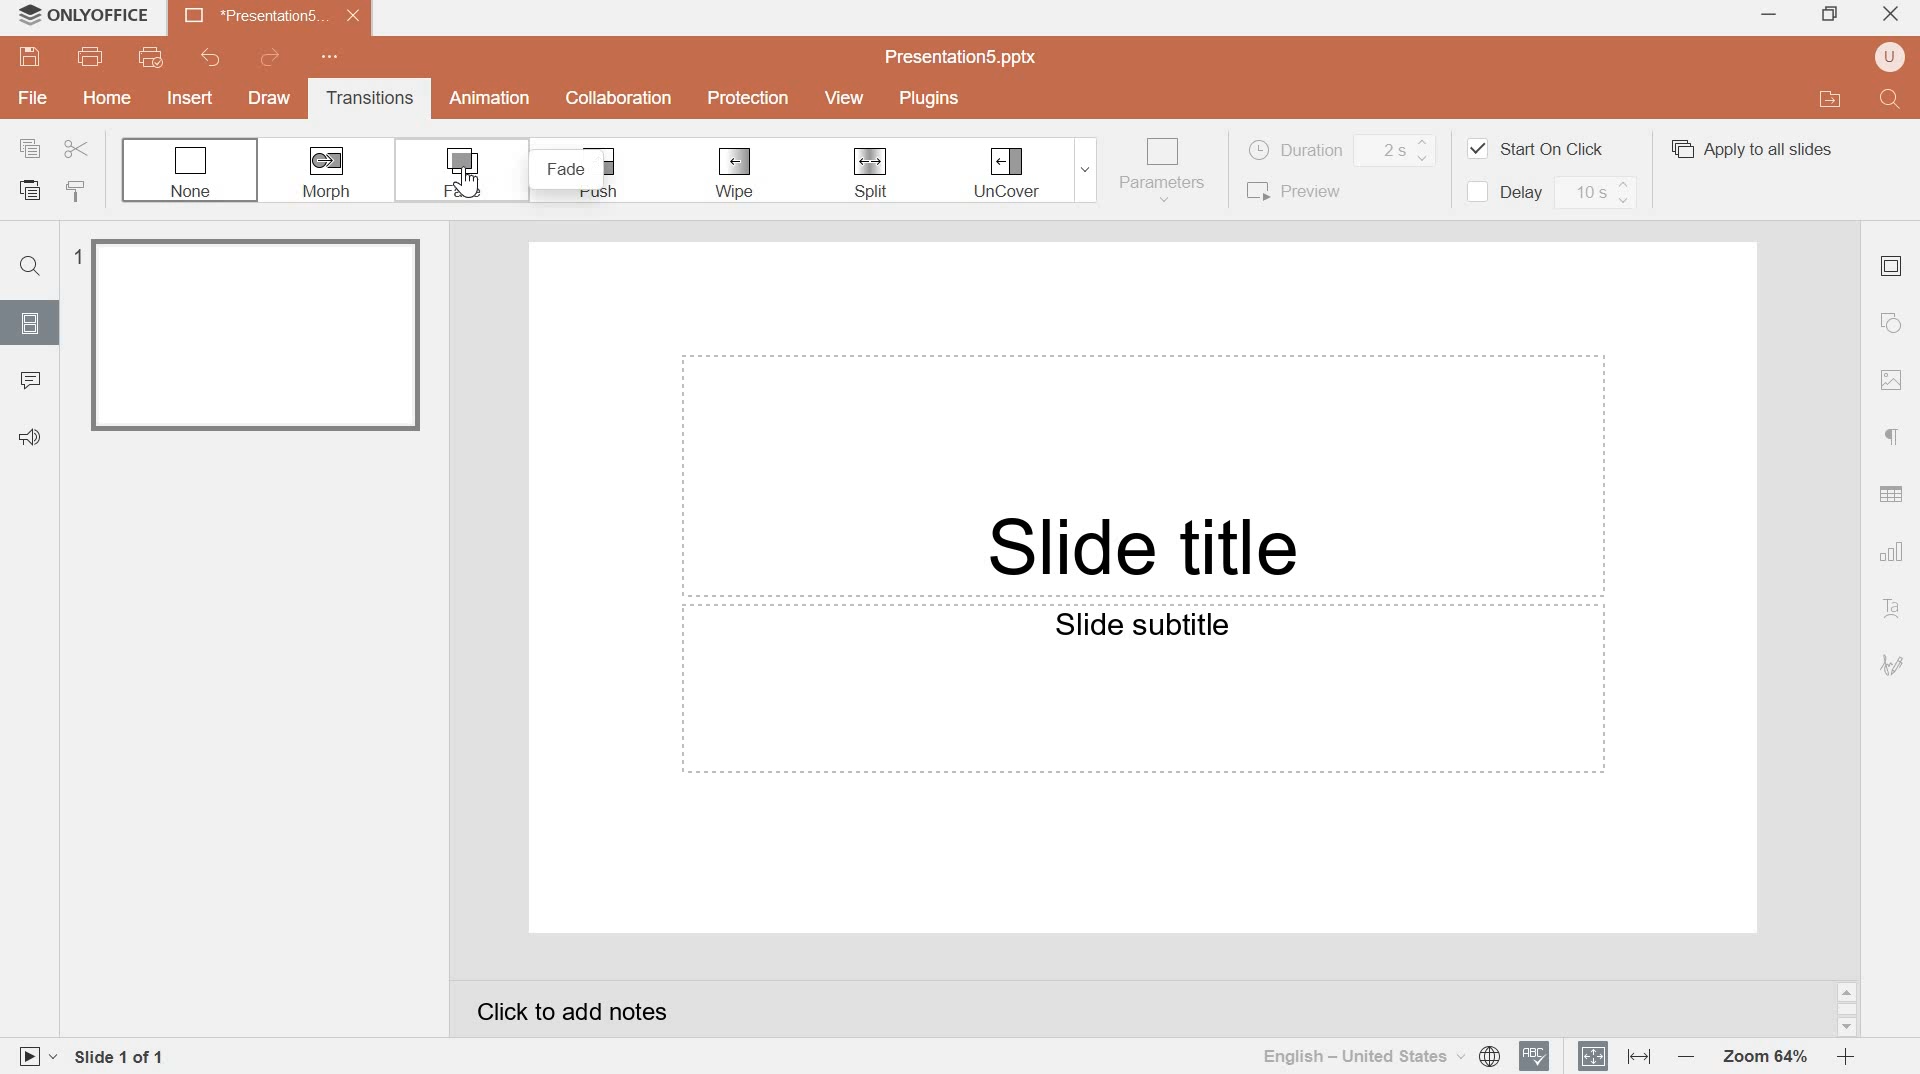 The image size is (1920, 1074). Describe the element at coordinates (29, 267) in the screenshot. I see `find` at that location.